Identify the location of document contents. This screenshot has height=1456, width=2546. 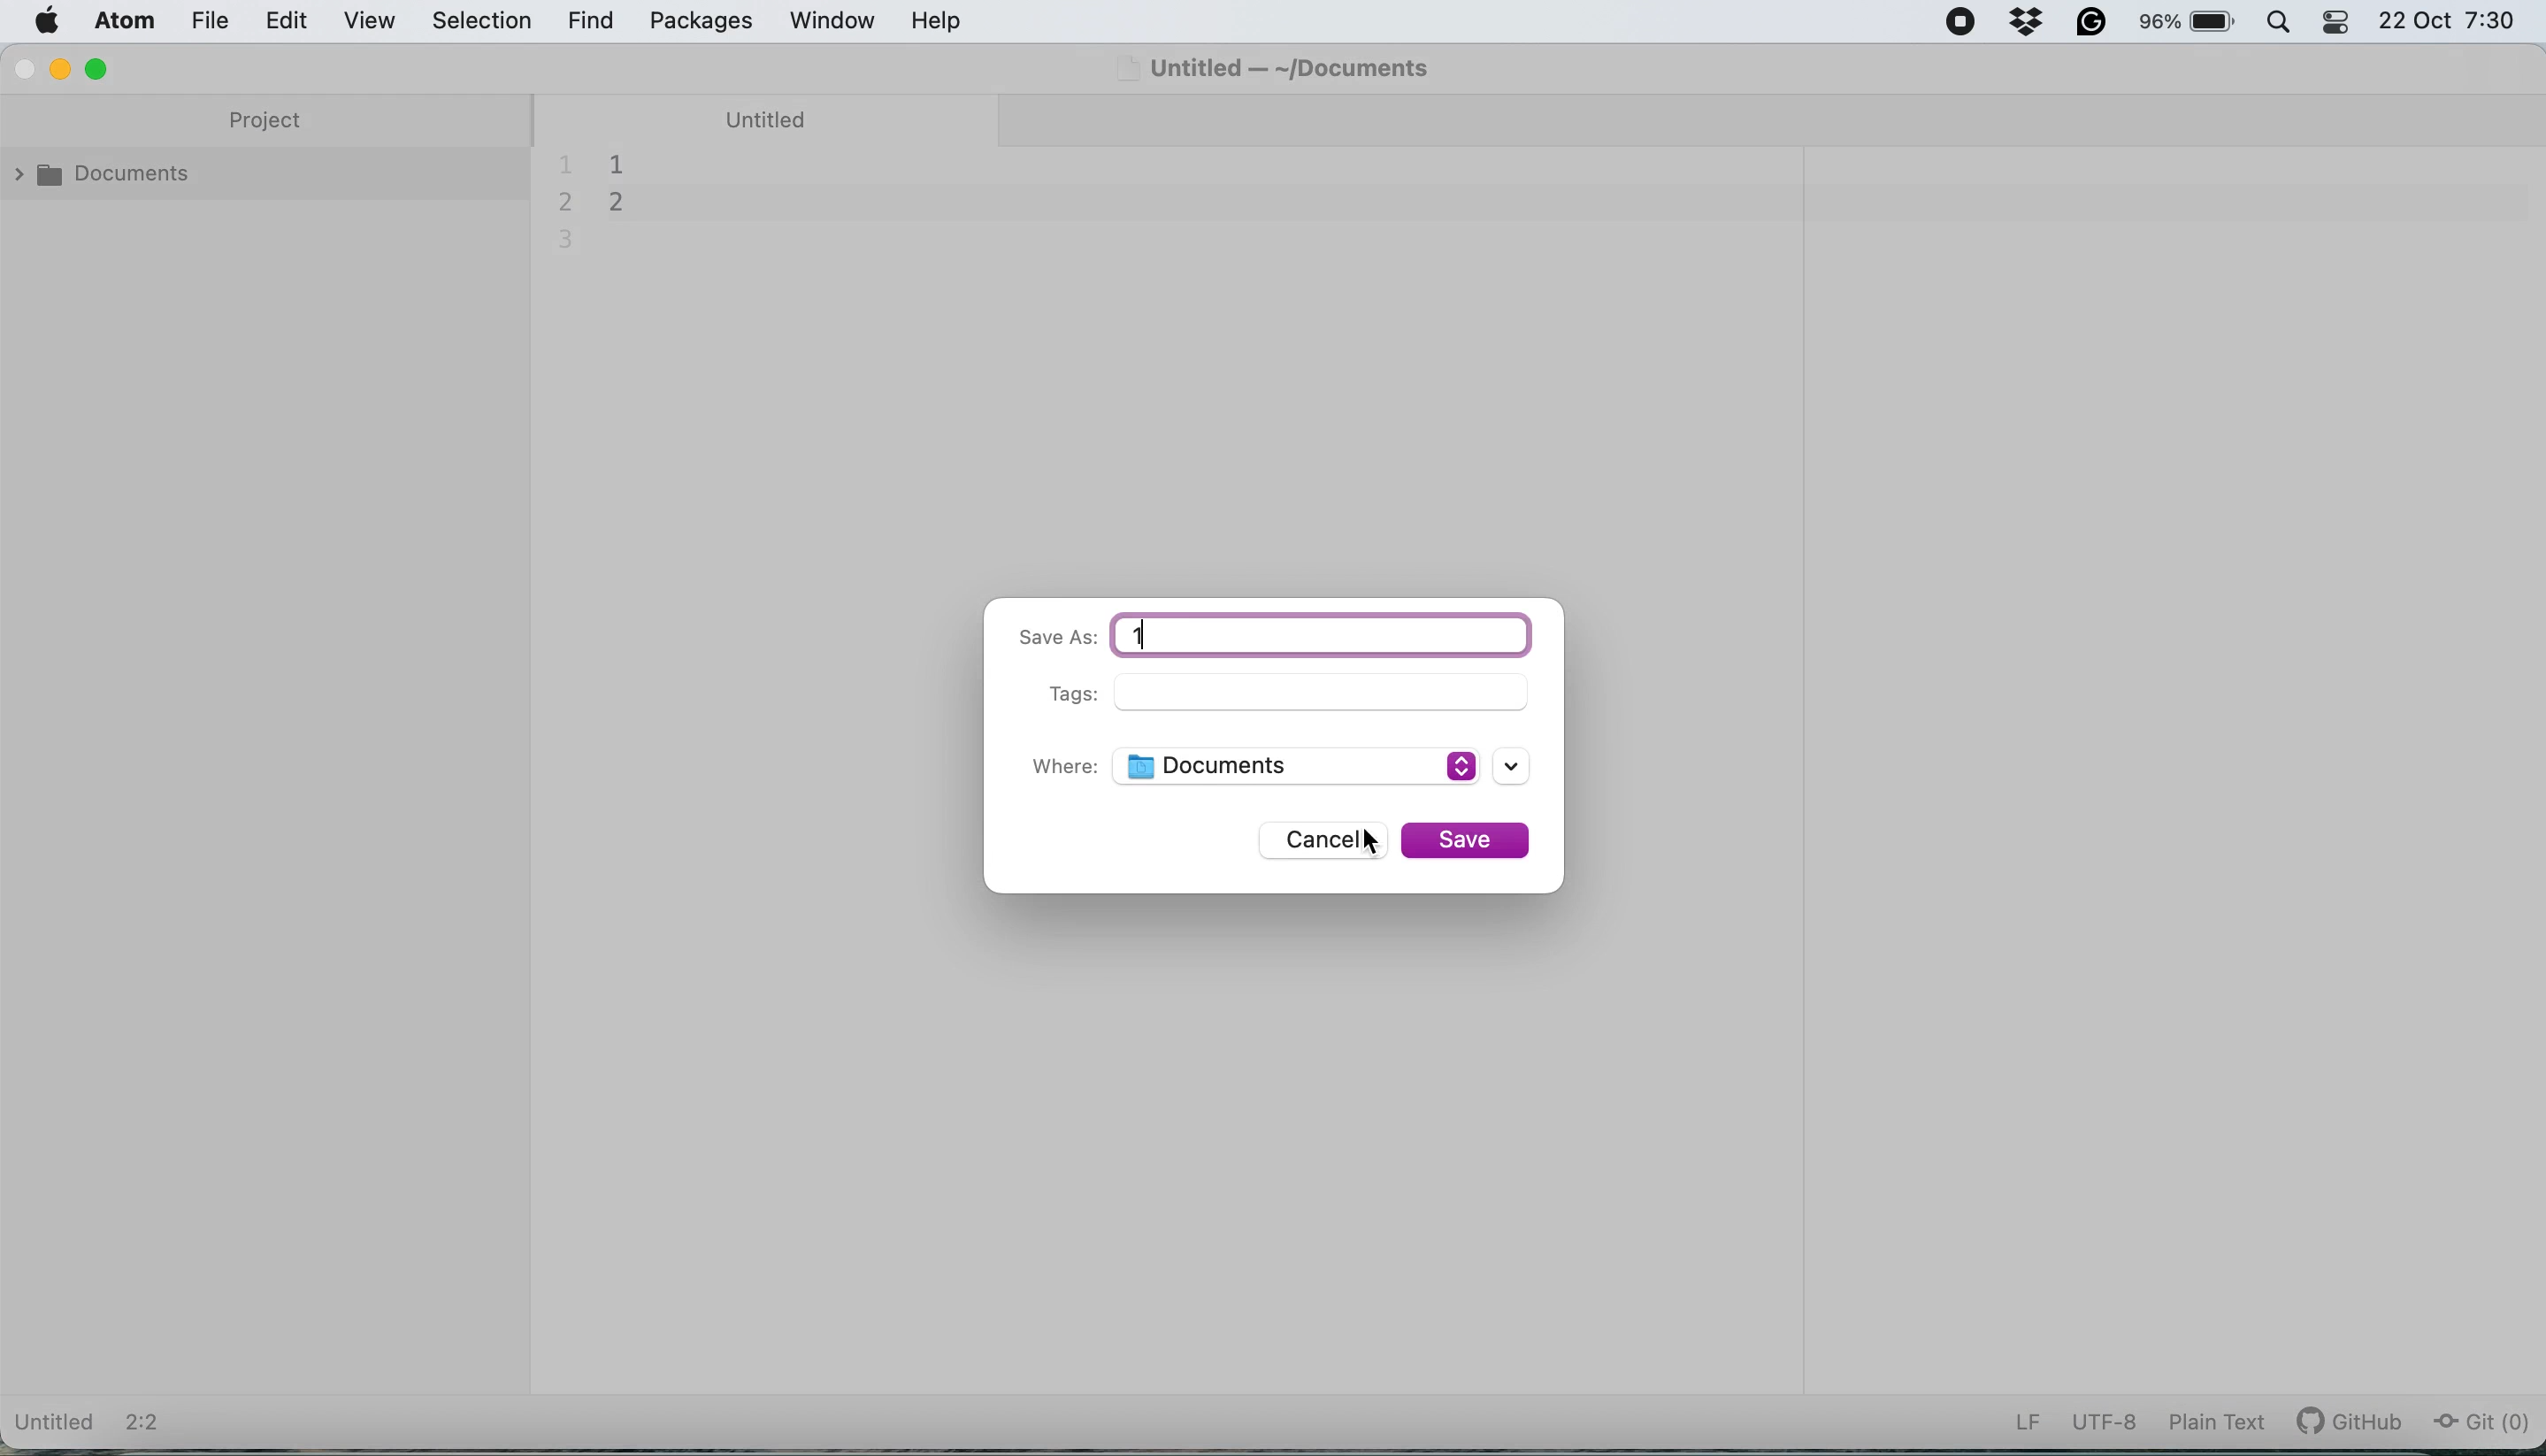
(613, 200).